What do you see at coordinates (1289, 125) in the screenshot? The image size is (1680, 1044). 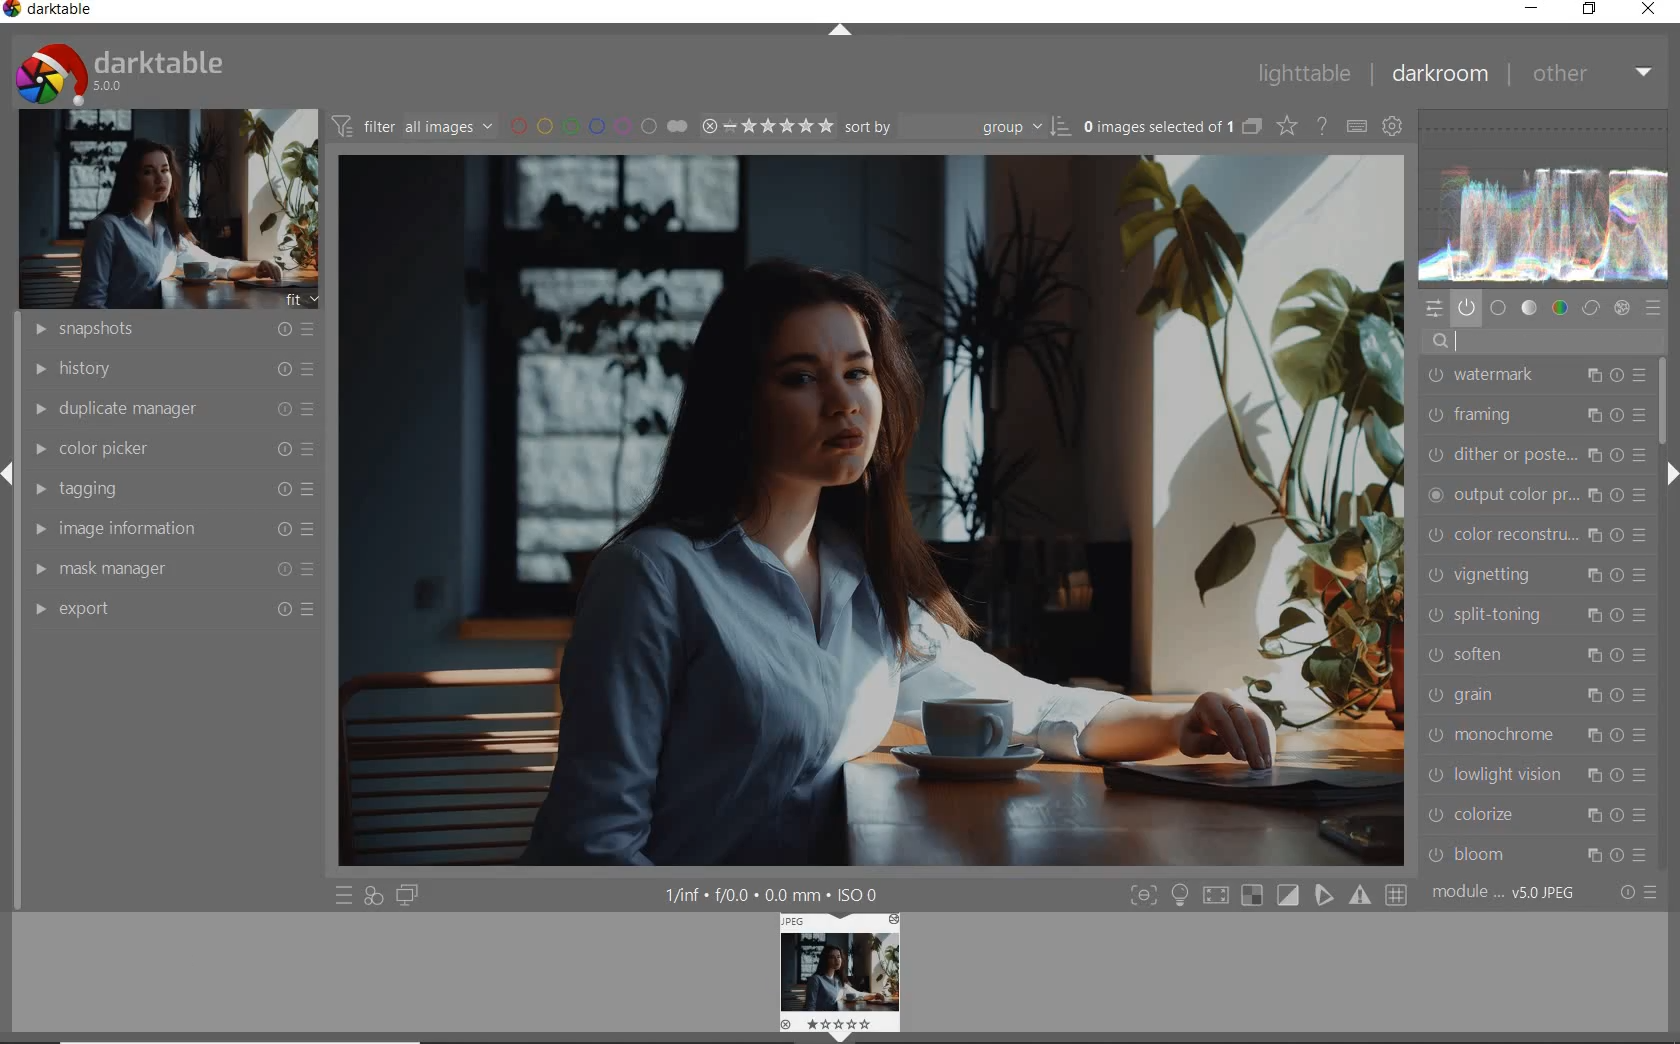 I see `change type of overlays` at bounding box center [1289, 125].